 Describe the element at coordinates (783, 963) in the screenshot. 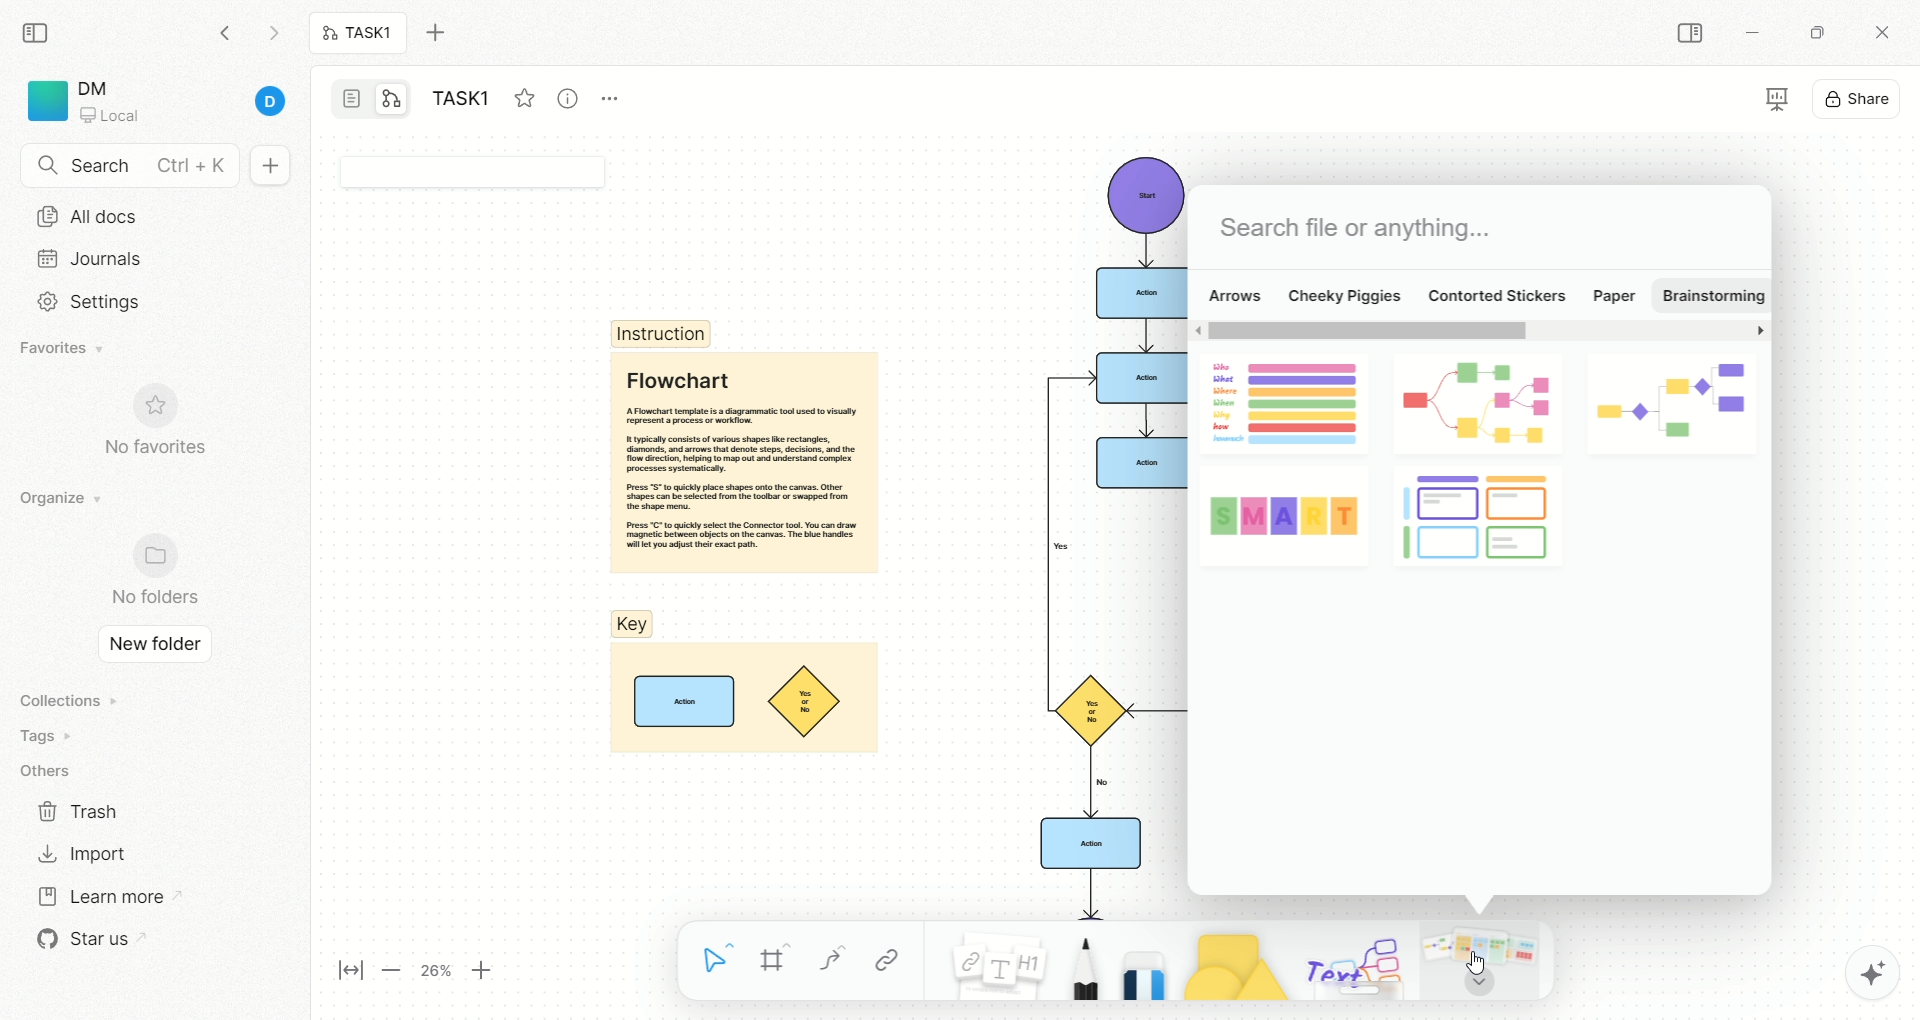

I see `frame` at that location.